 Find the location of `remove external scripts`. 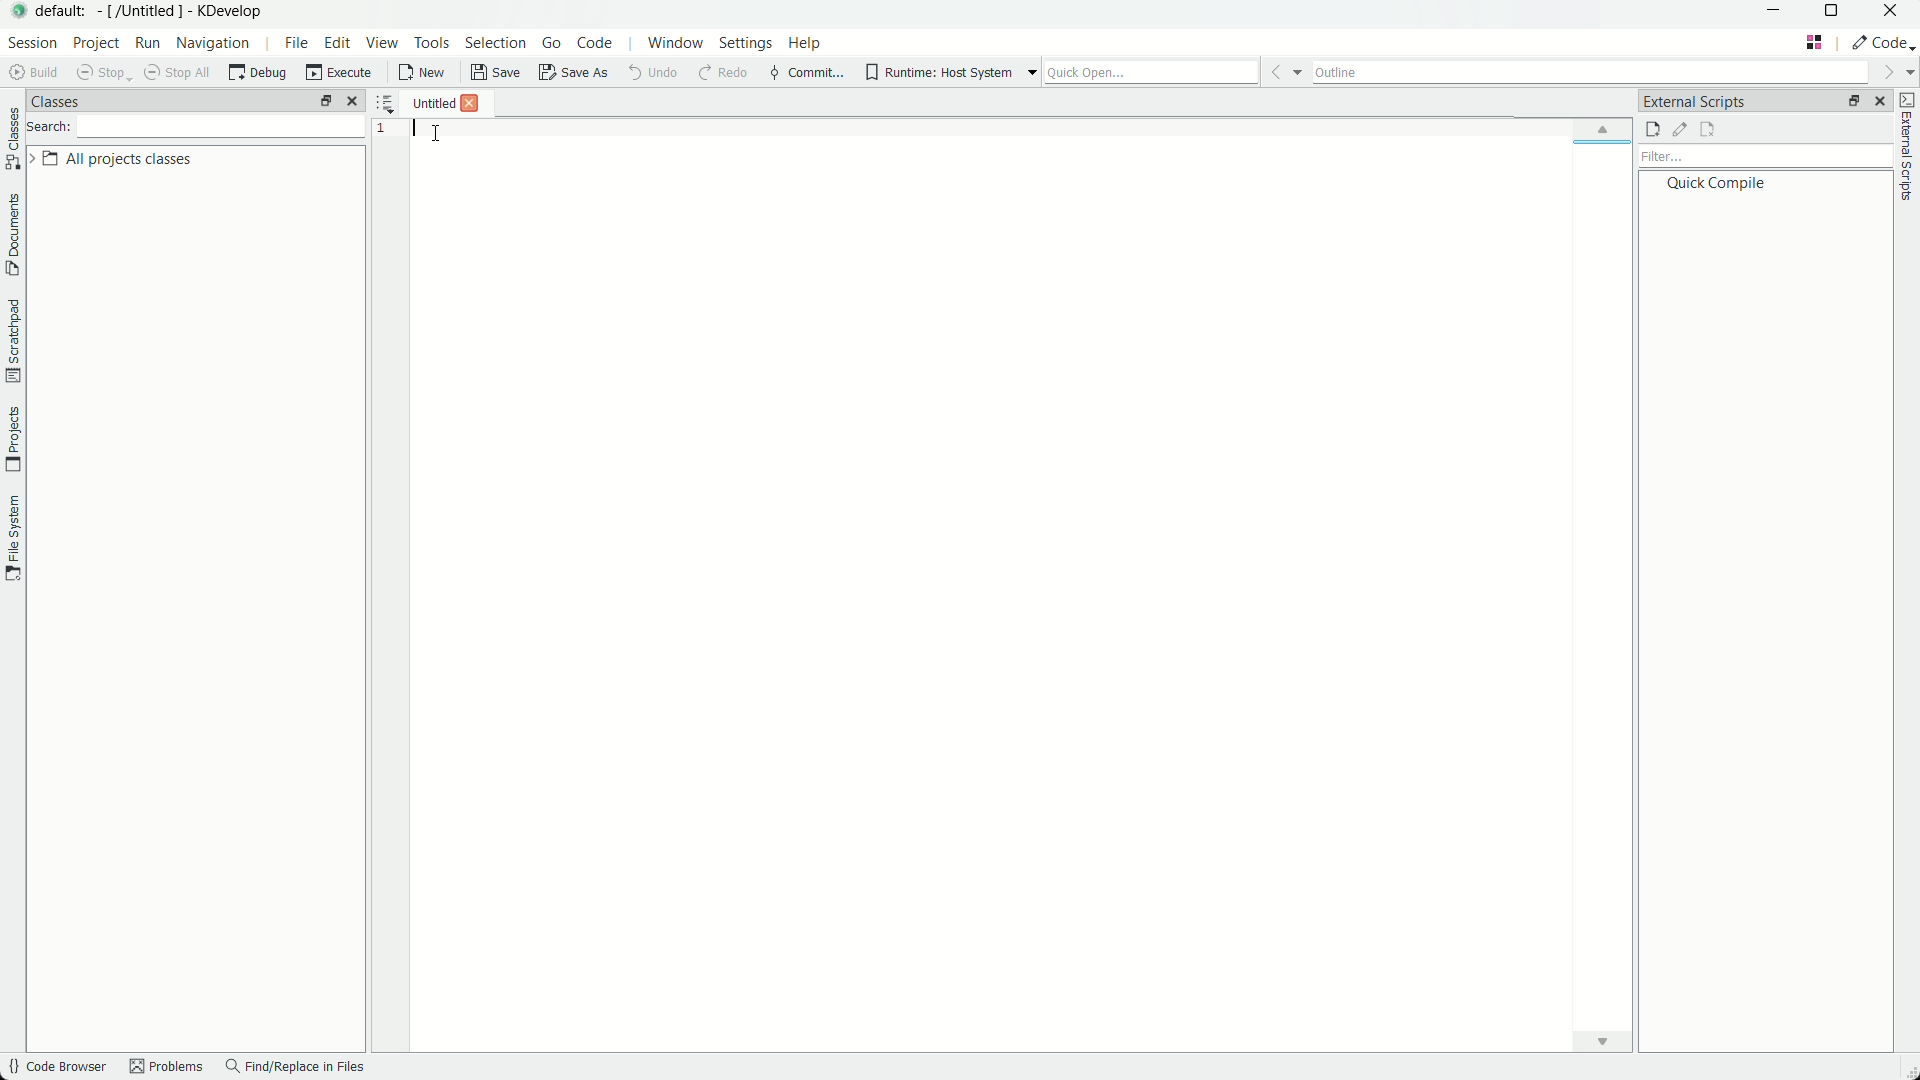

remove external scripts is located at coordinates (1707, 130).